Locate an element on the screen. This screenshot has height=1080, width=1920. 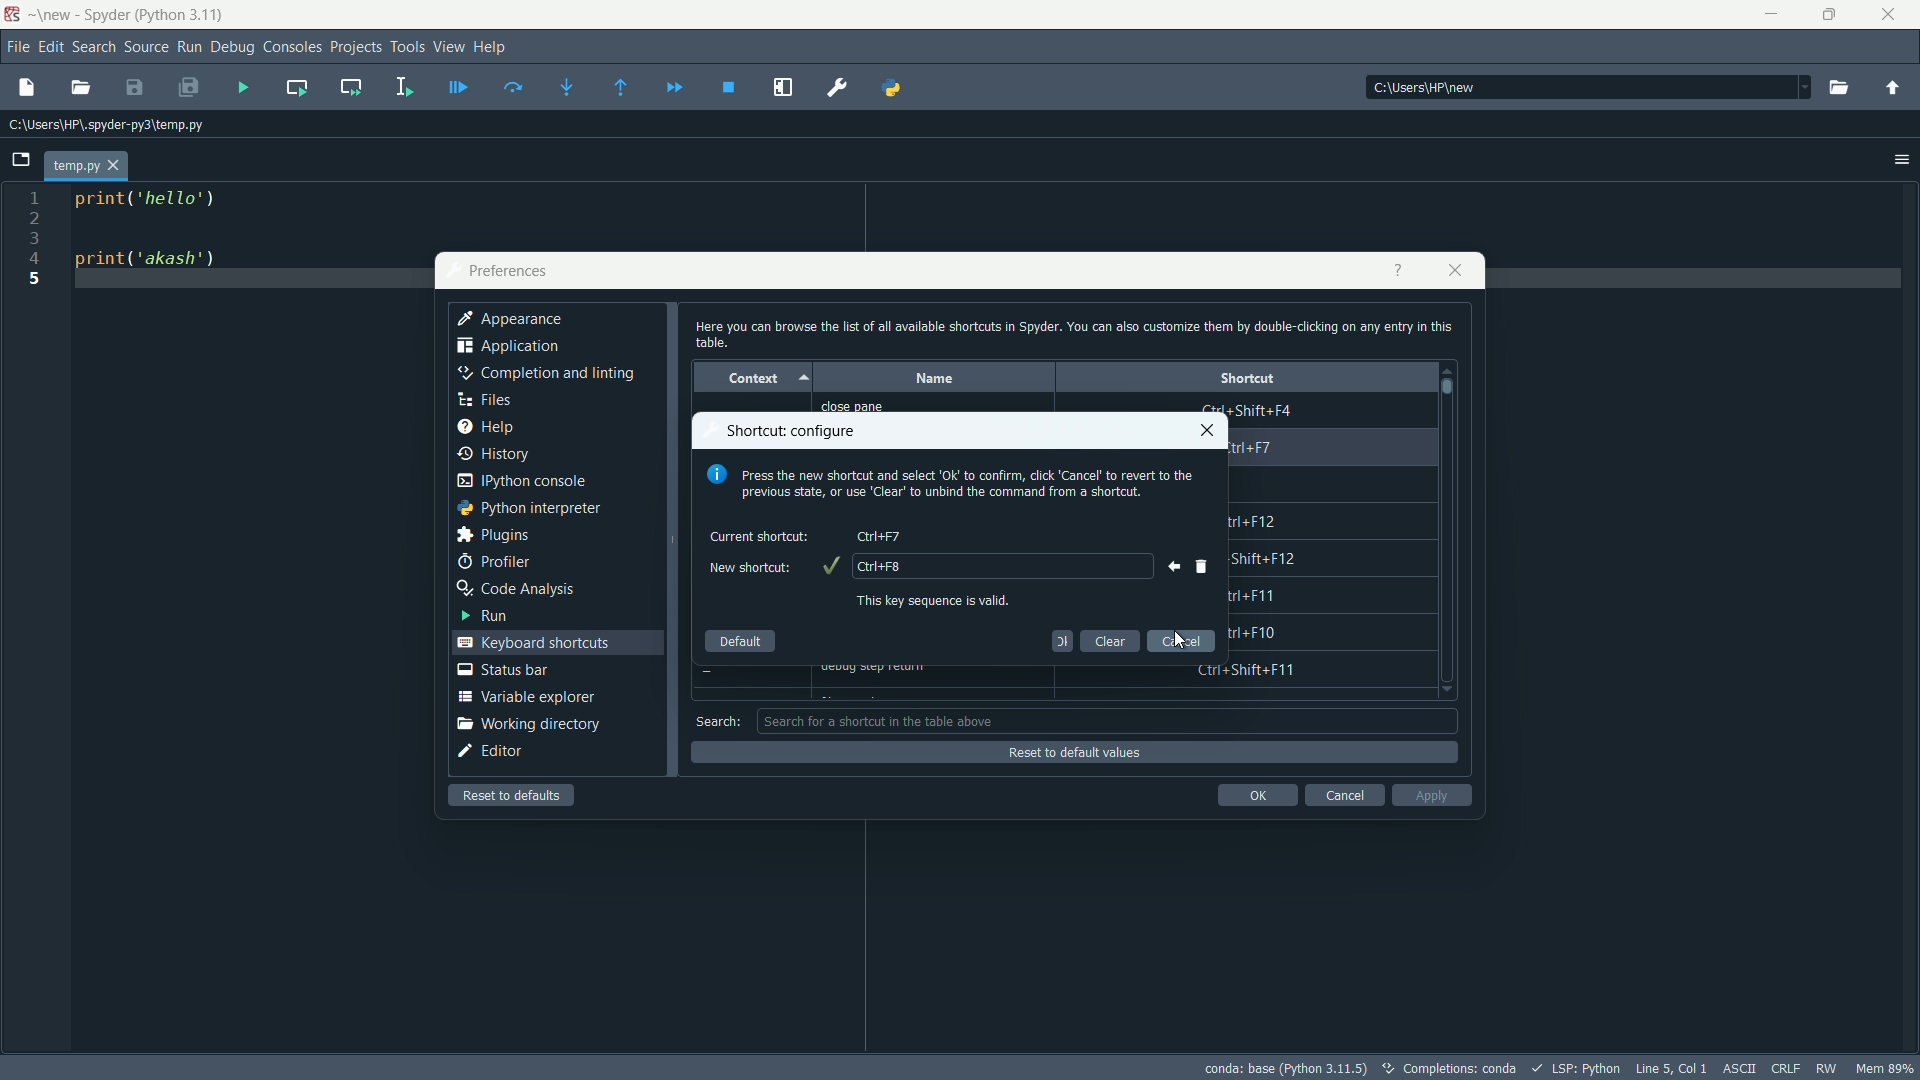
default is located at coordinates (741, 636).